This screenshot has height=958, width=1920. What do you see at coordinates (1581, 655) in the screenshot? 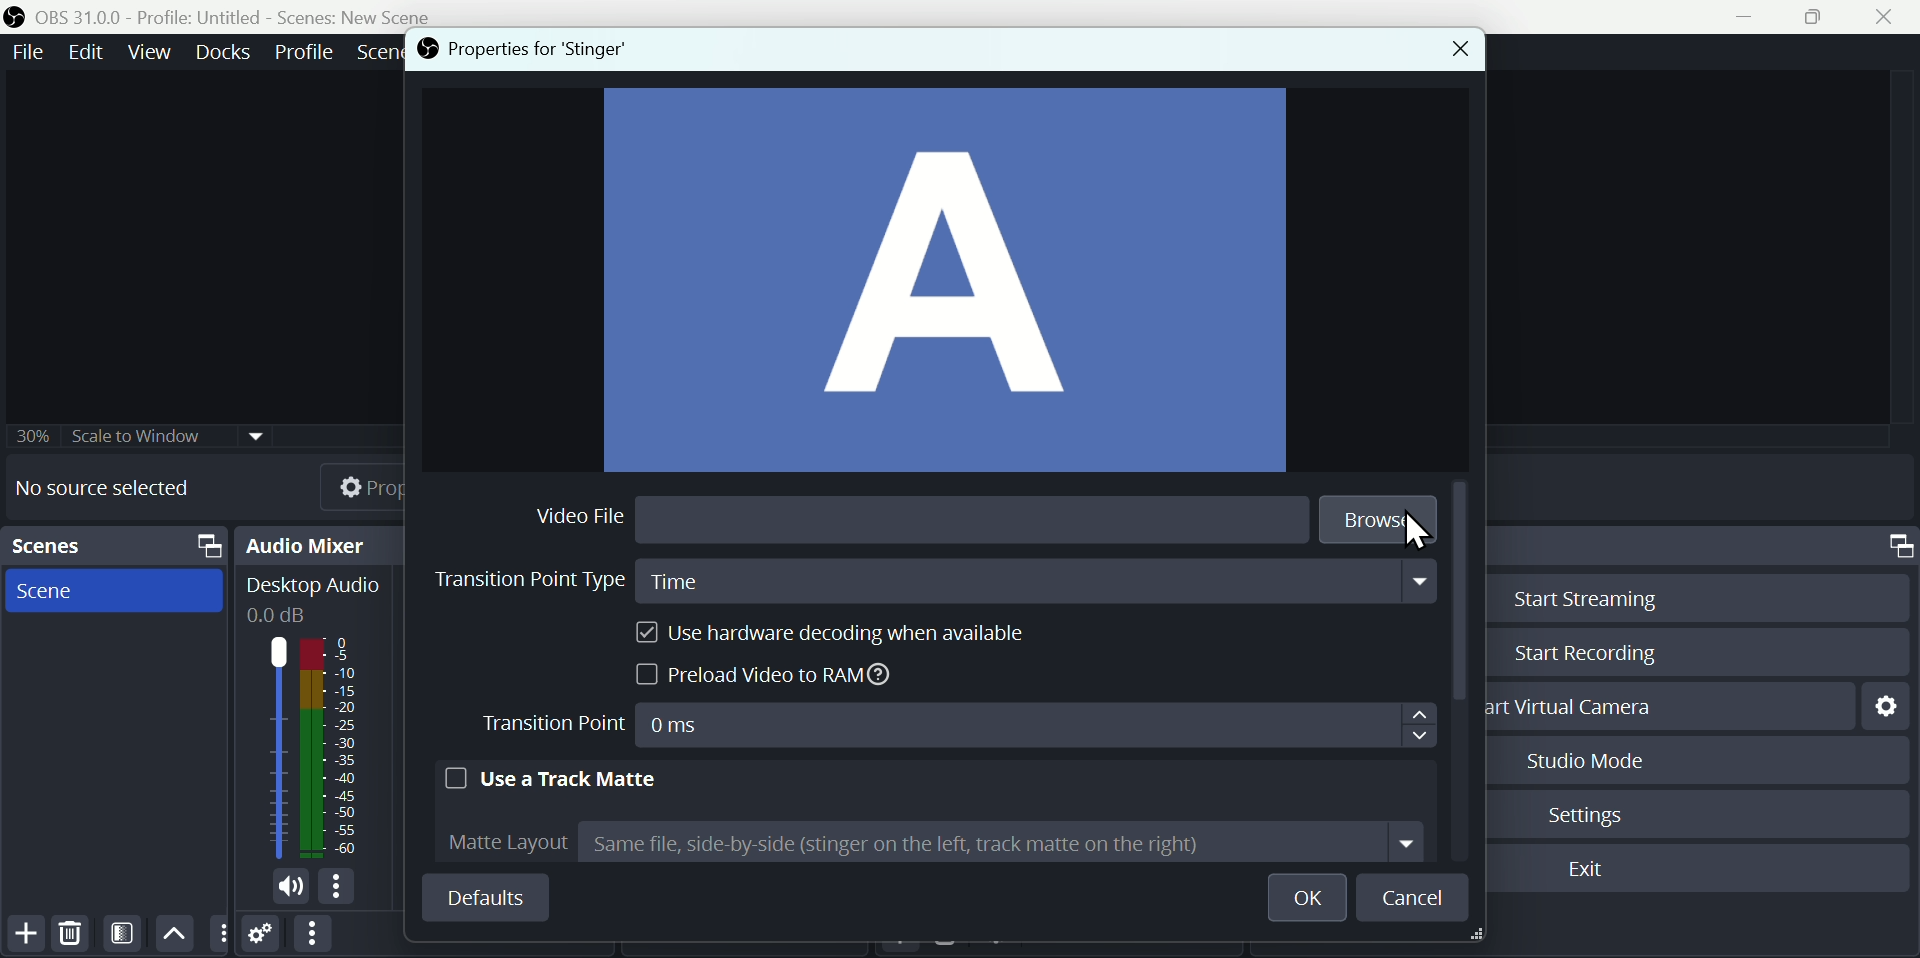
I see `Start recording` at bounding box center [1581, 655].